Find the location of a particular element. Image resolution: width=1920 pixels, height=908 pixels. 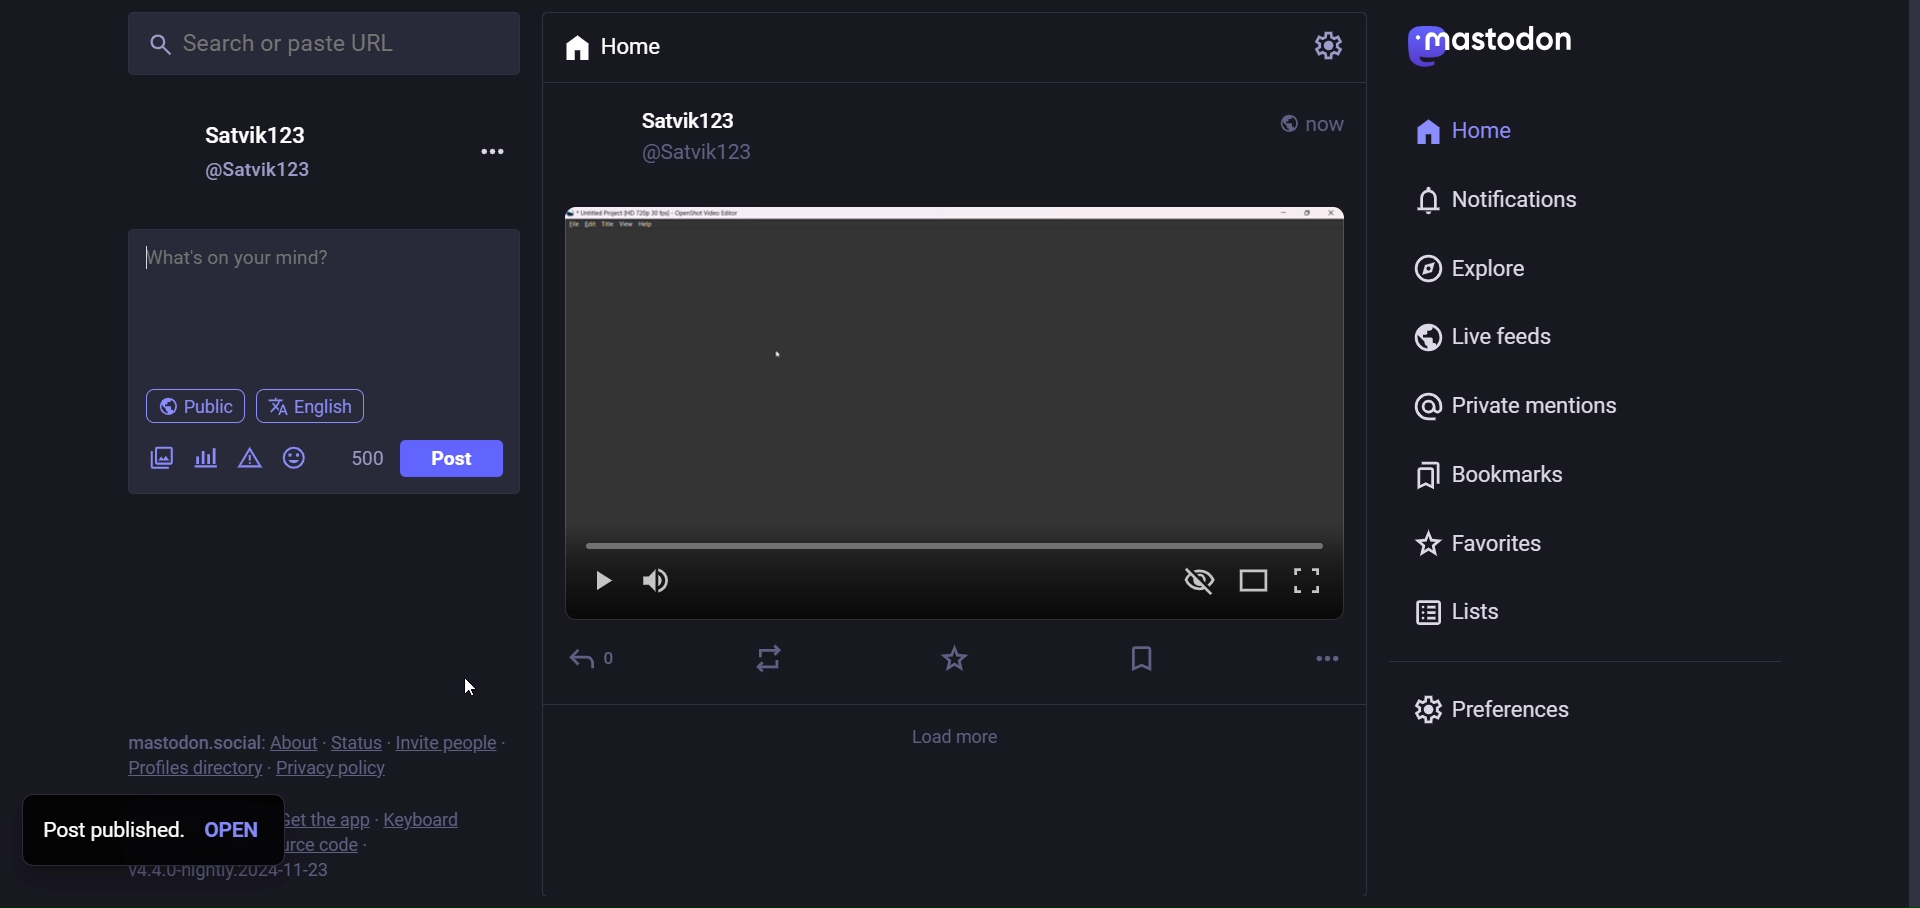

post is located at coordinates (461, 462).